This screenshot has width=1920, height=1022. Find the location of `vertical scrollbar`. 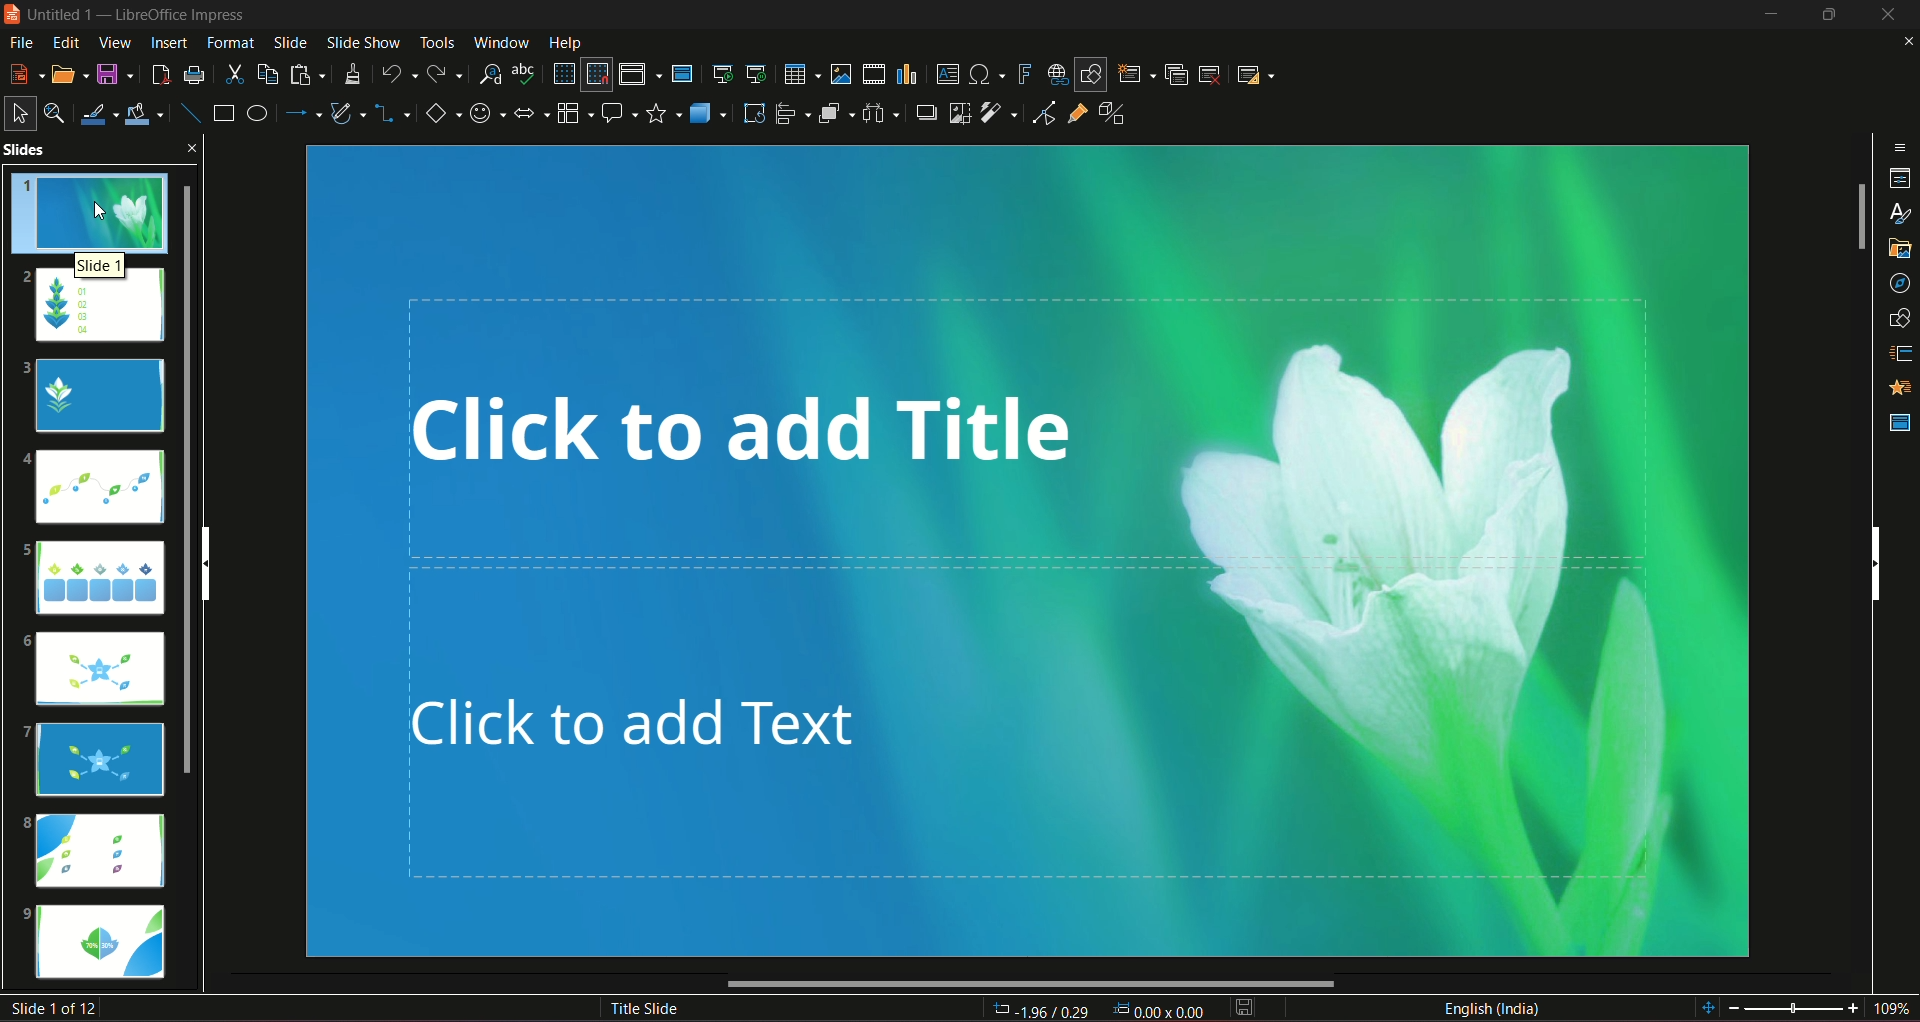

vertical scrollbar is located at coordinates (1875, 561).